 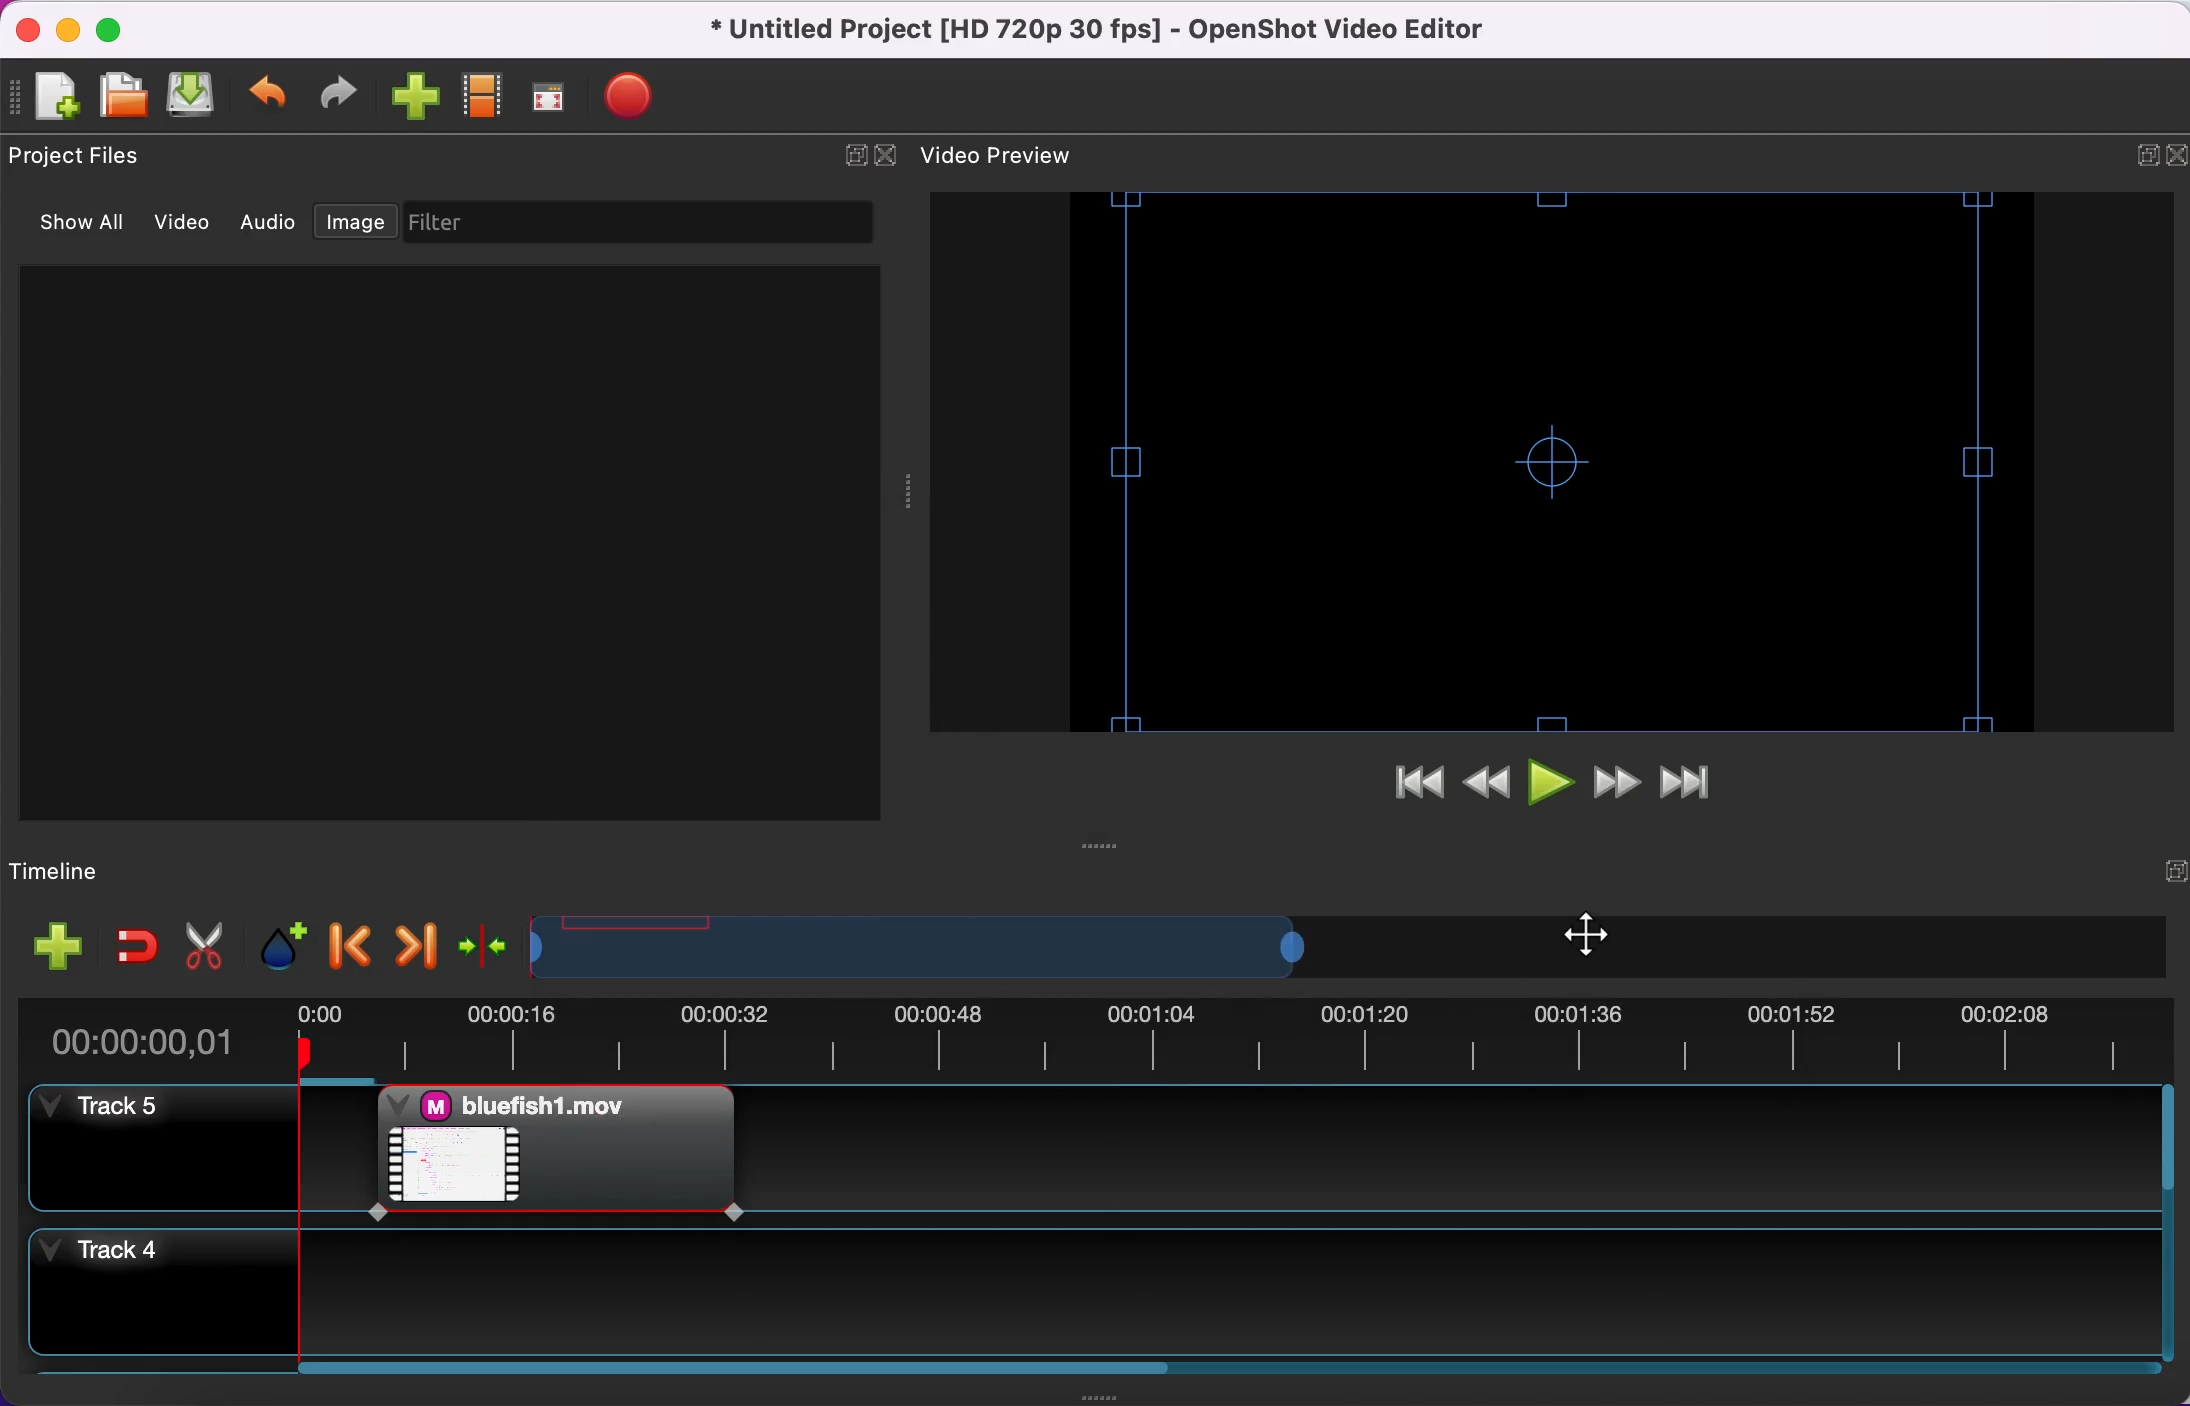 I want to click on show all, so click(x=78, y=228).